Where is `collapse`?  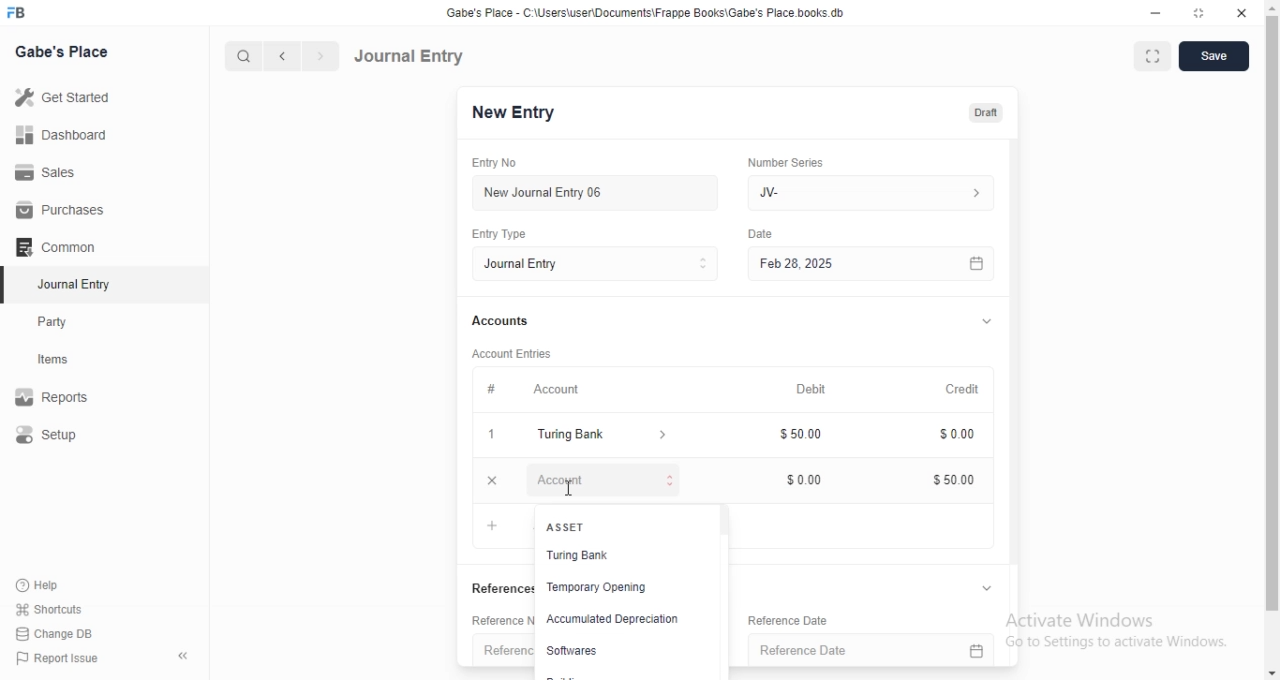
collapse is located at coordinates (989, 588).